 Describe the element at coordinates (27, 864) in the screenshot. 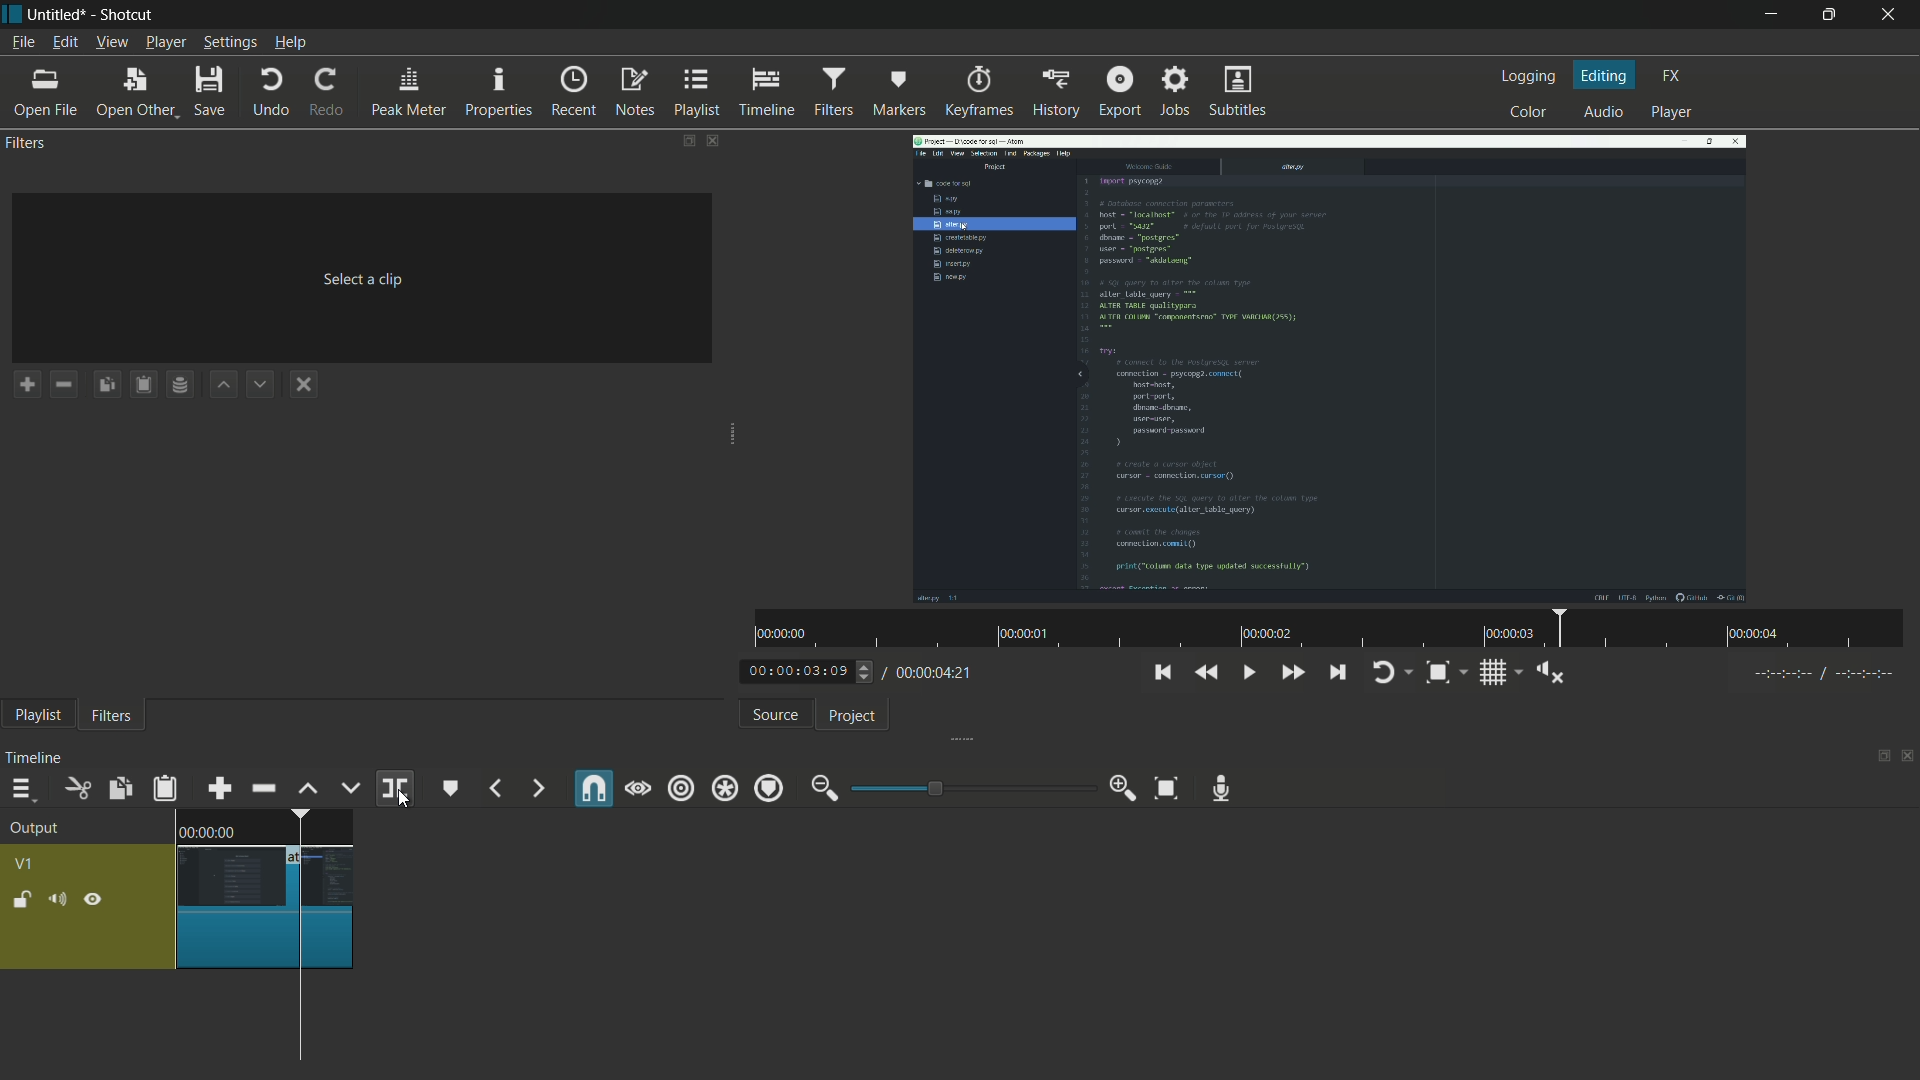

I see `v1` at that location.